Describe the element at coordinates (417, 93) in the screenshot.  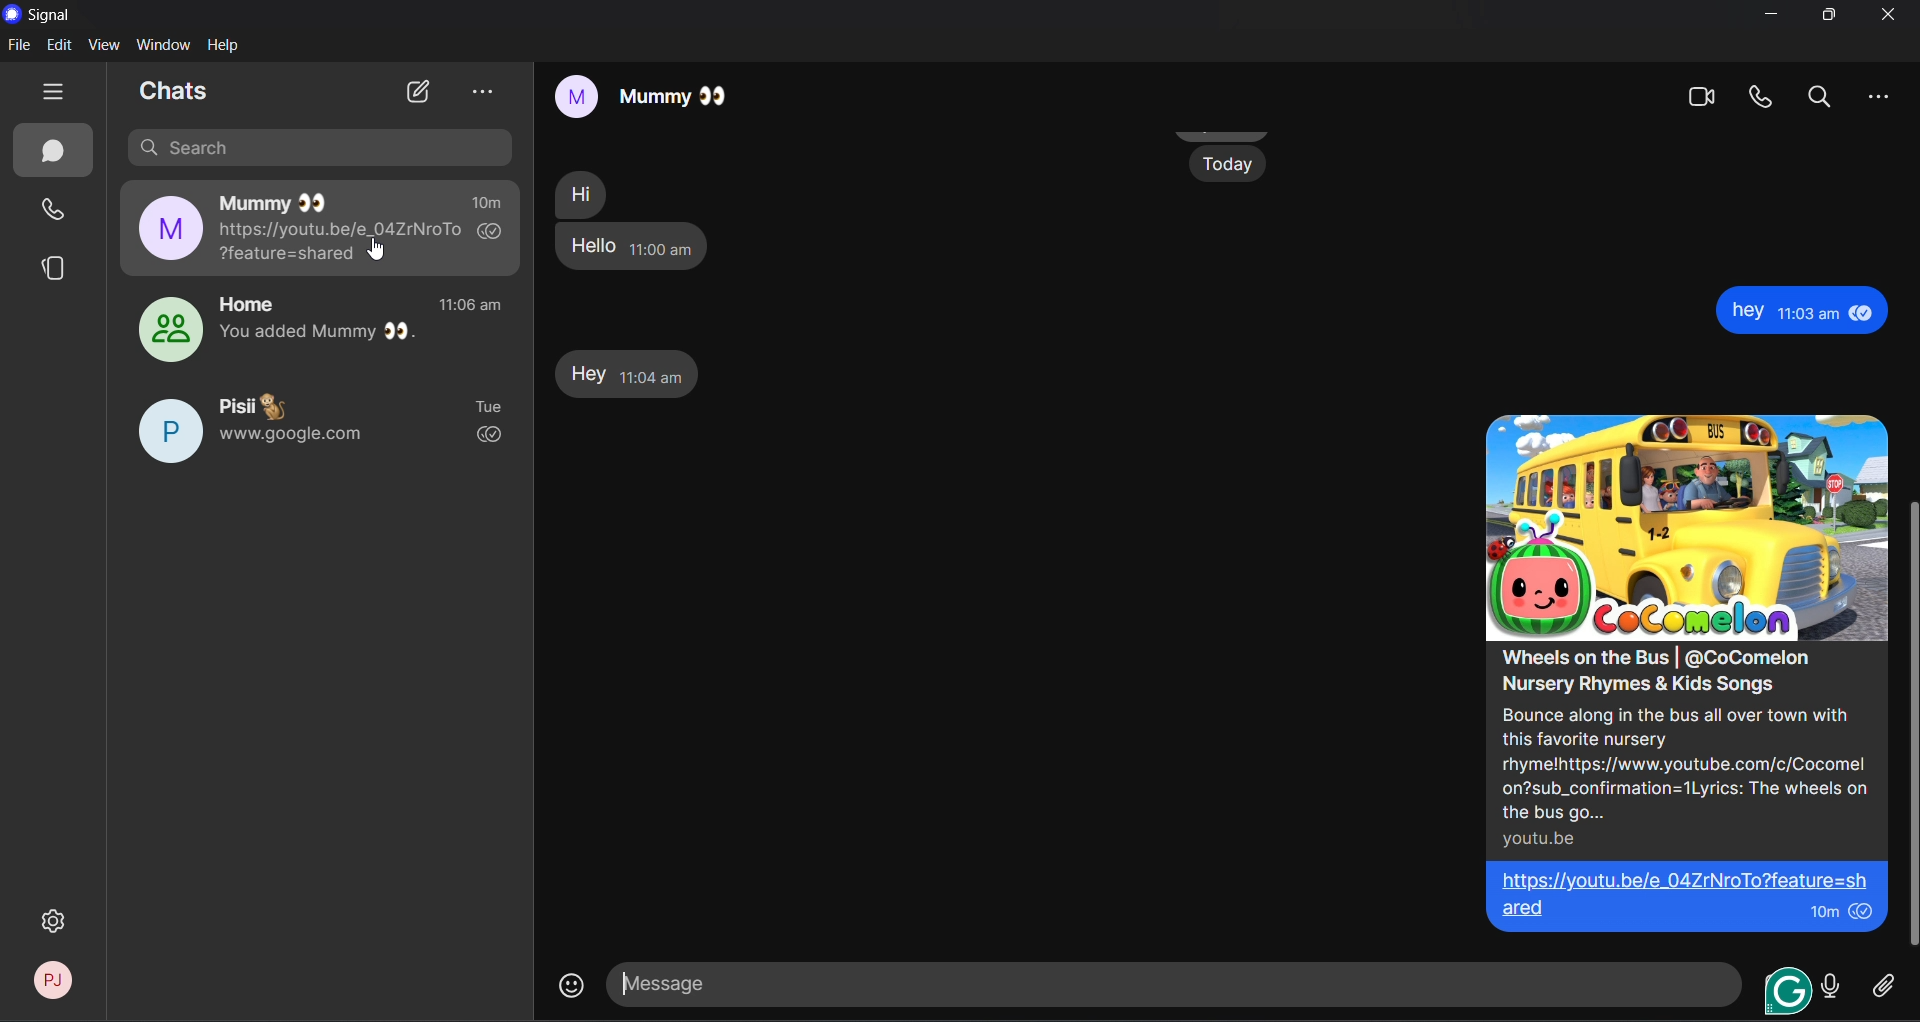
I see `new chat` at that location.